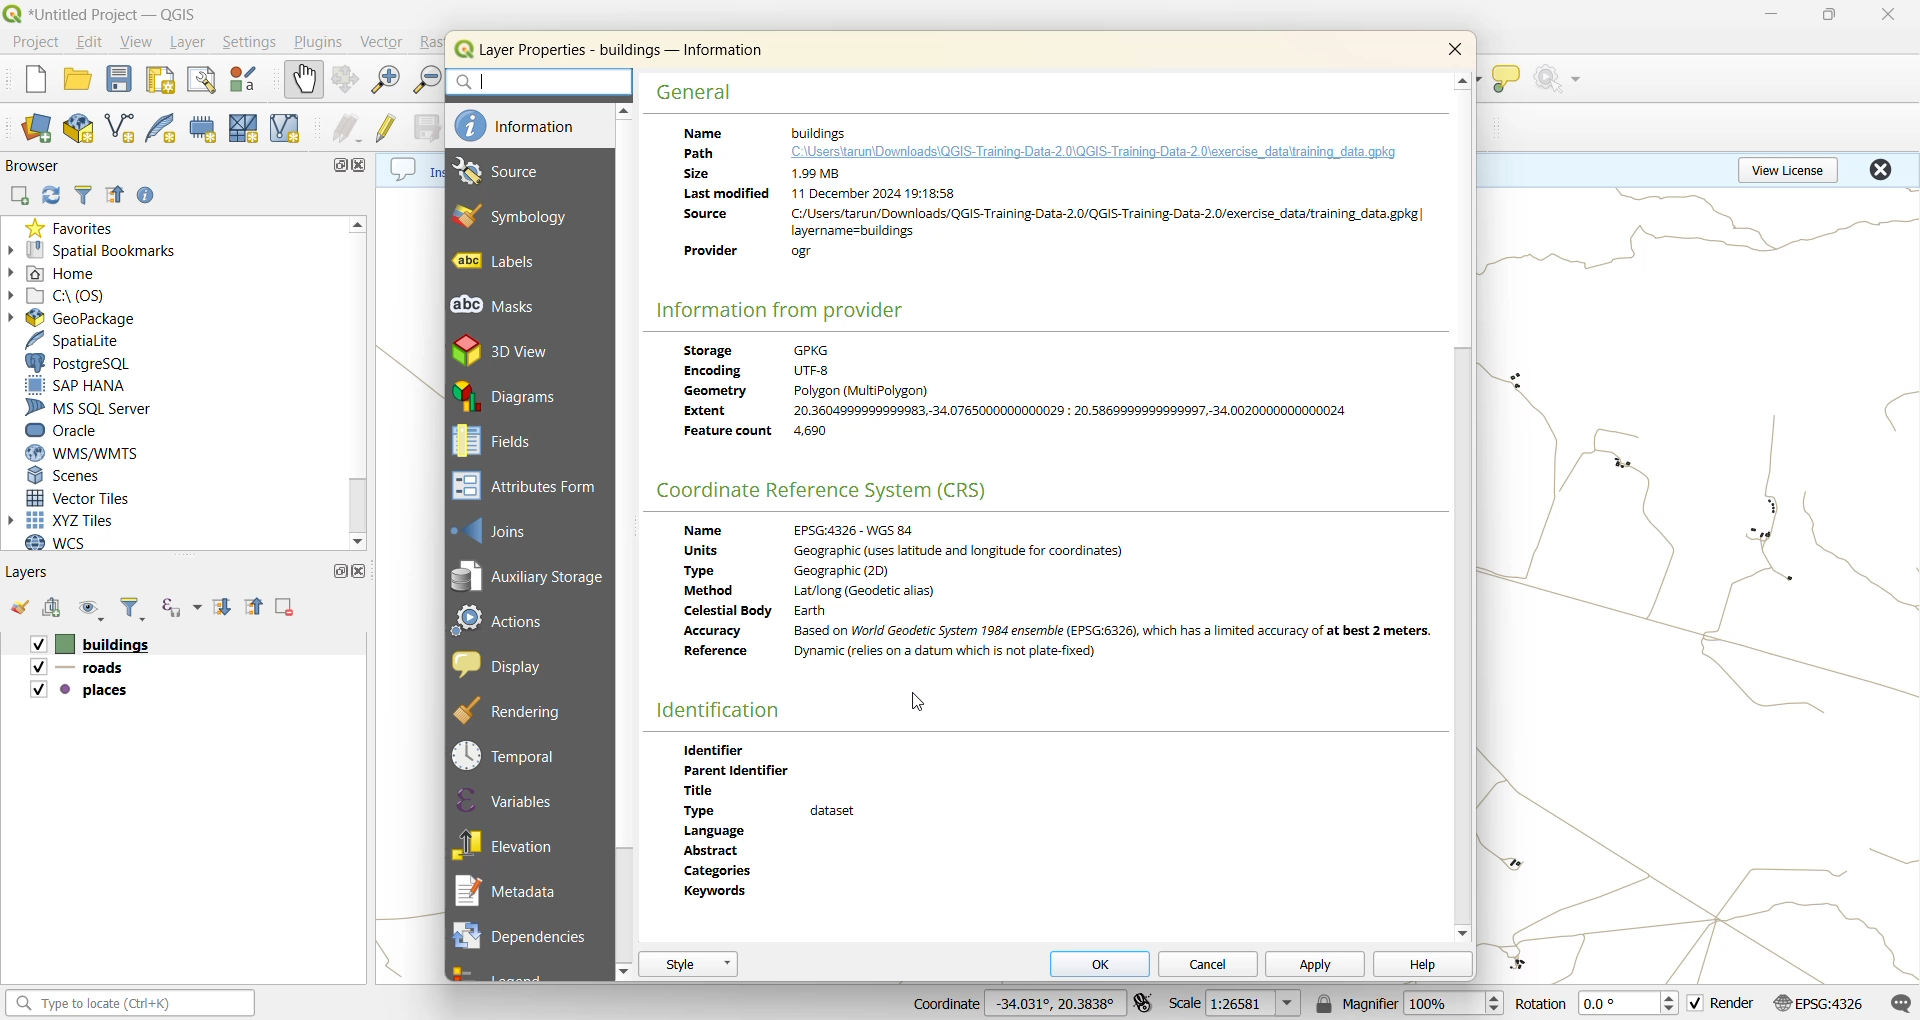 Image resolution: width=1920 pixels, height=1020 pixels. Describe the element at coordinates (36, 571) in the screenshot. I see `layers` at that location.